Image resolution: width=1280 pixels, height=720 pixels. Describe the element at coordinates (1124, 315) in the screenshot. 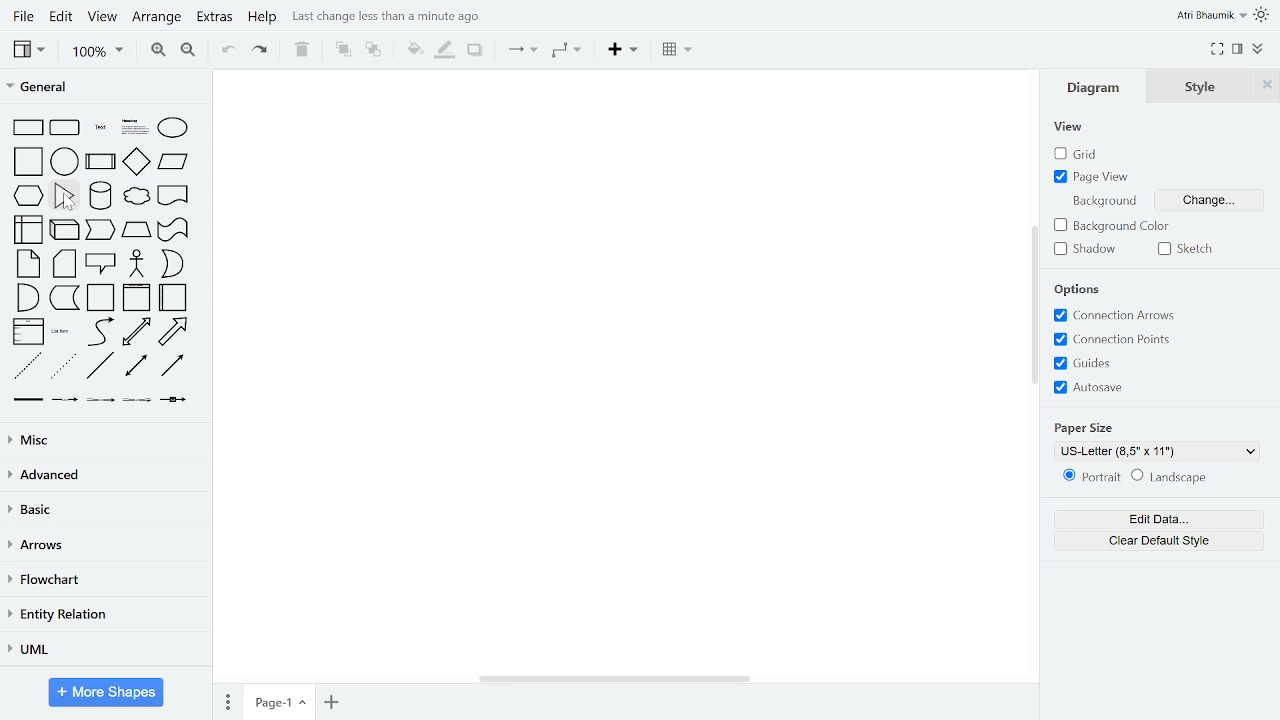

I see `connection arrows` at that location.